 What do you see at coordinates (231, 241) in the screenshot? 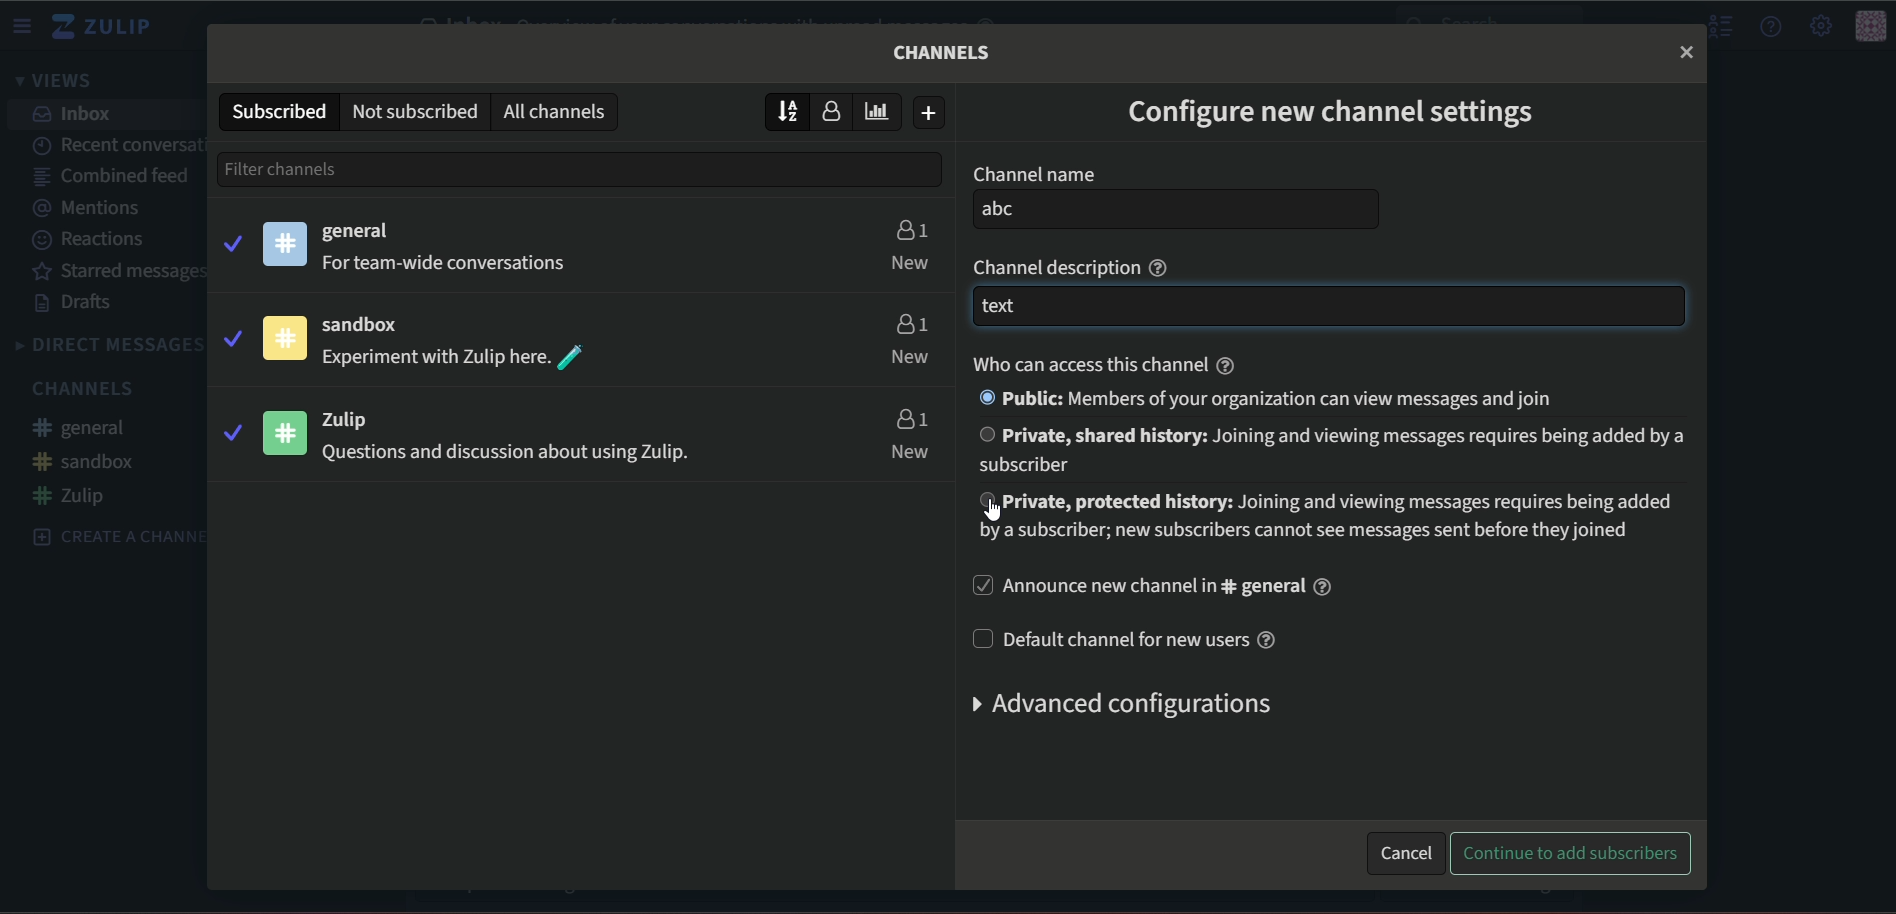
I see `tick` at bounding box center [231, 241].